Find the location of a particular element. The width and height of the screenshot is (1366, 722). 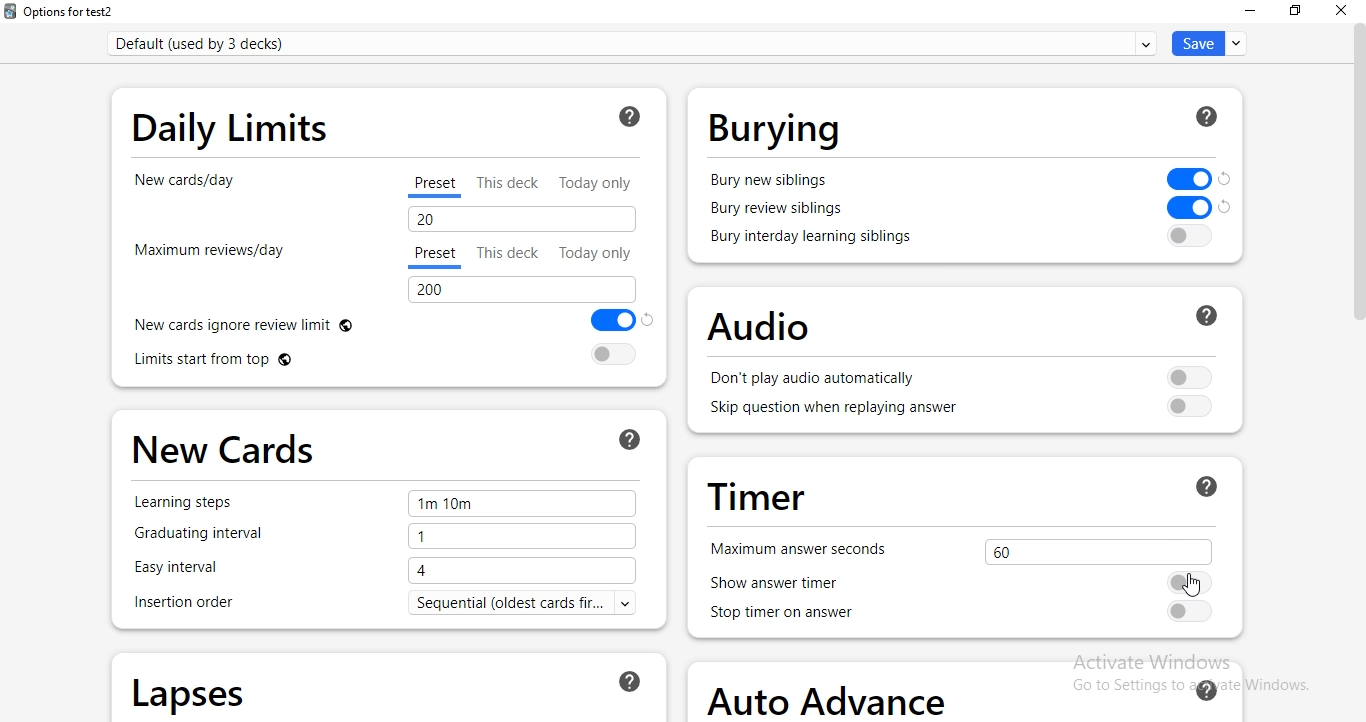

scroll bar is located at coordinates (1357, 172).